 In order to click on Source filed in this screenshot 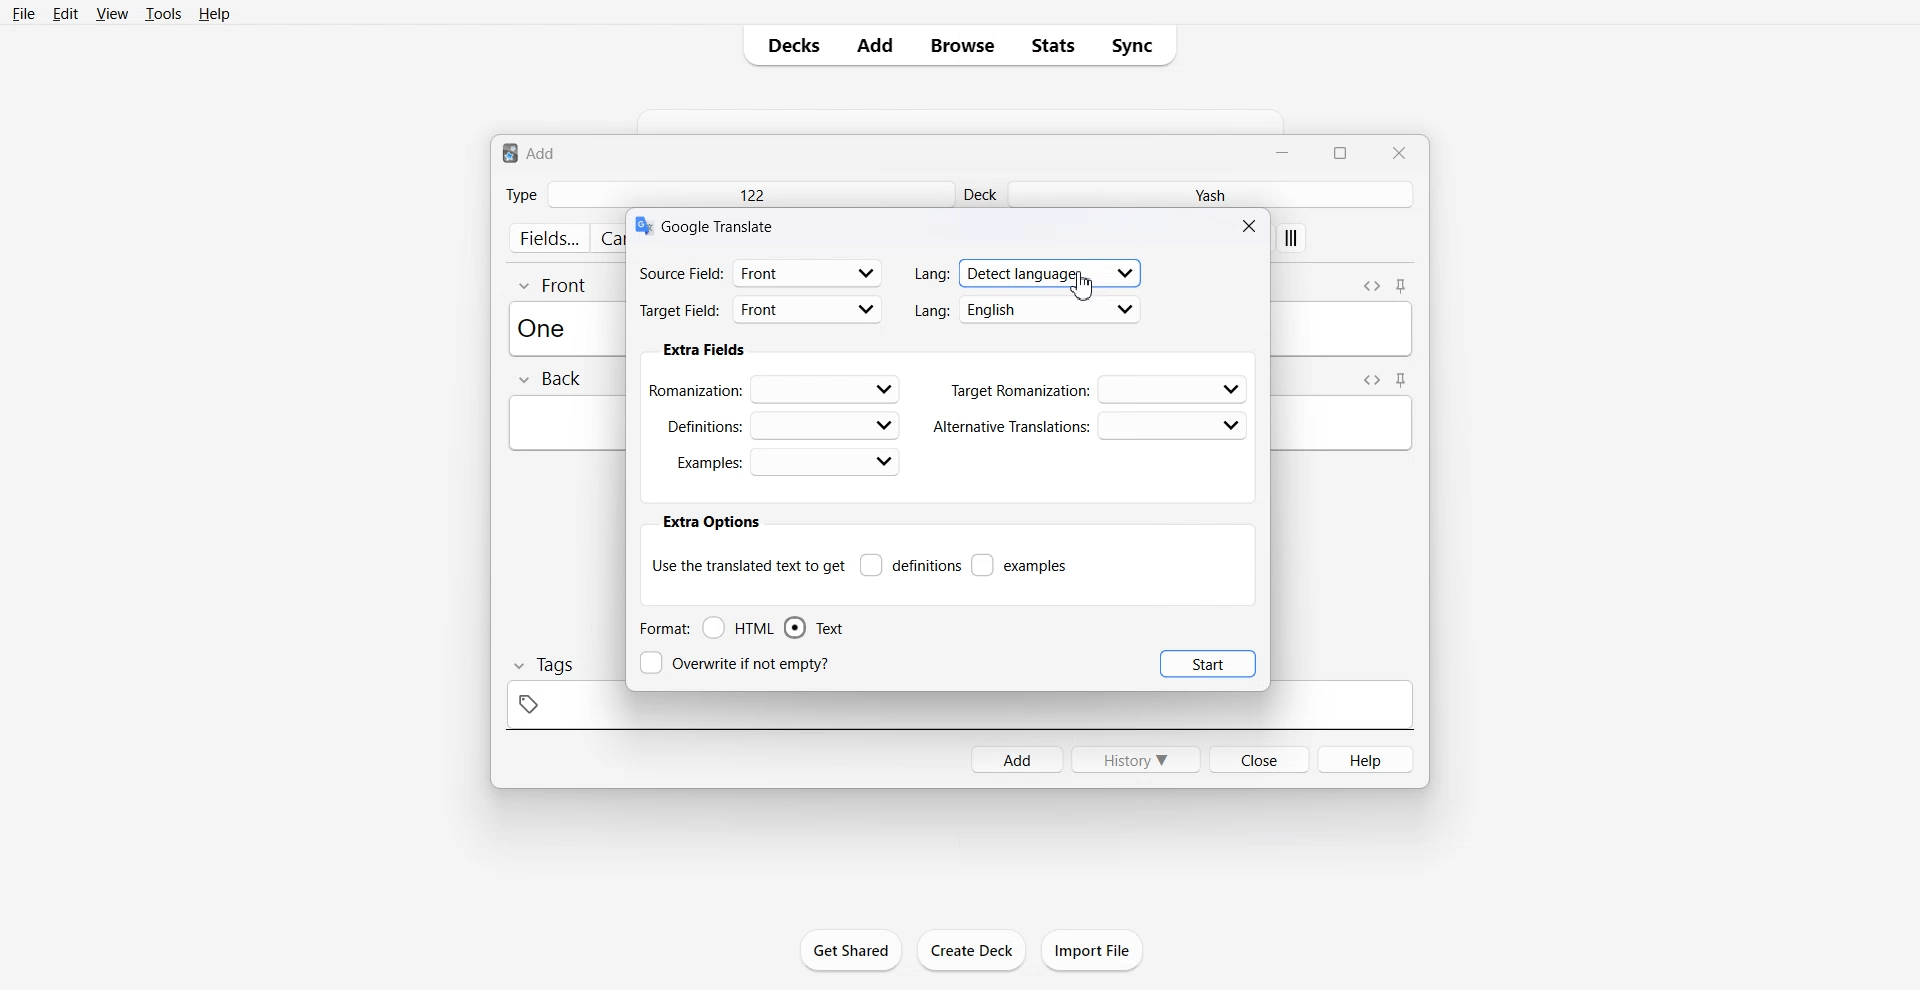, I will do `click(761, 272)`.